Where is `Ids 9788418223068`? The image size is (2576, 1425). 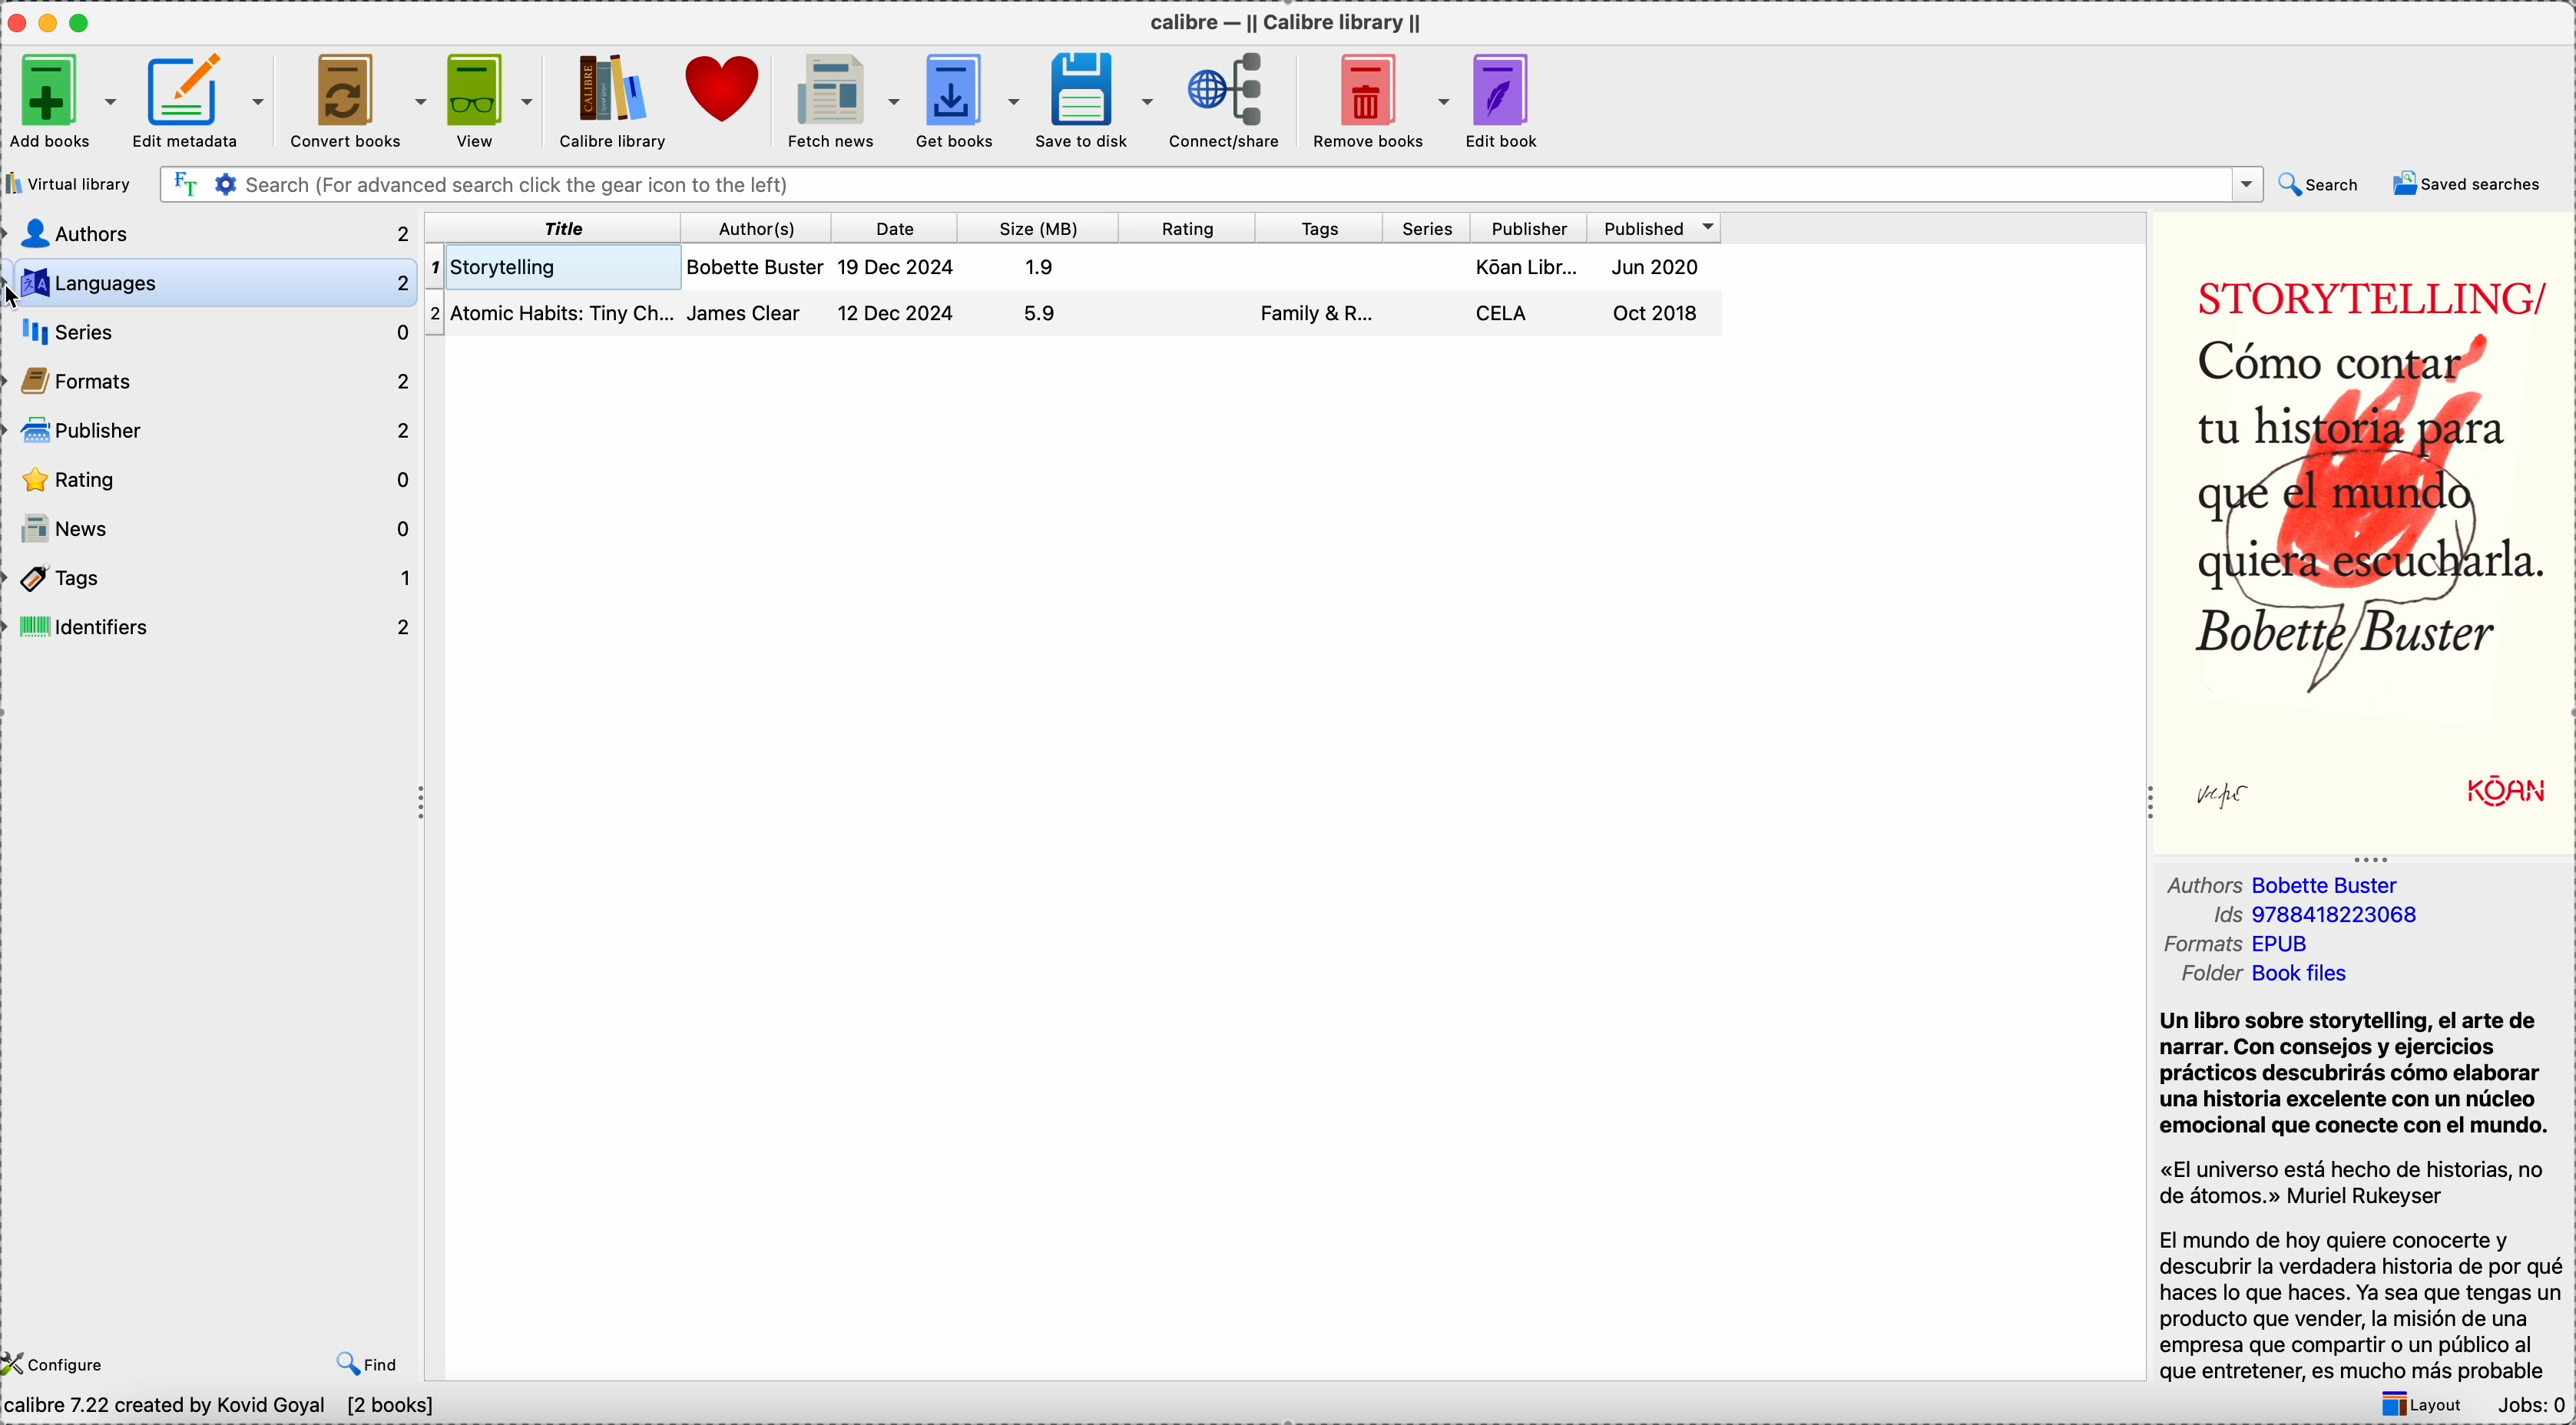
Ids 9788418223068 is located at coordinates (2309, 914).